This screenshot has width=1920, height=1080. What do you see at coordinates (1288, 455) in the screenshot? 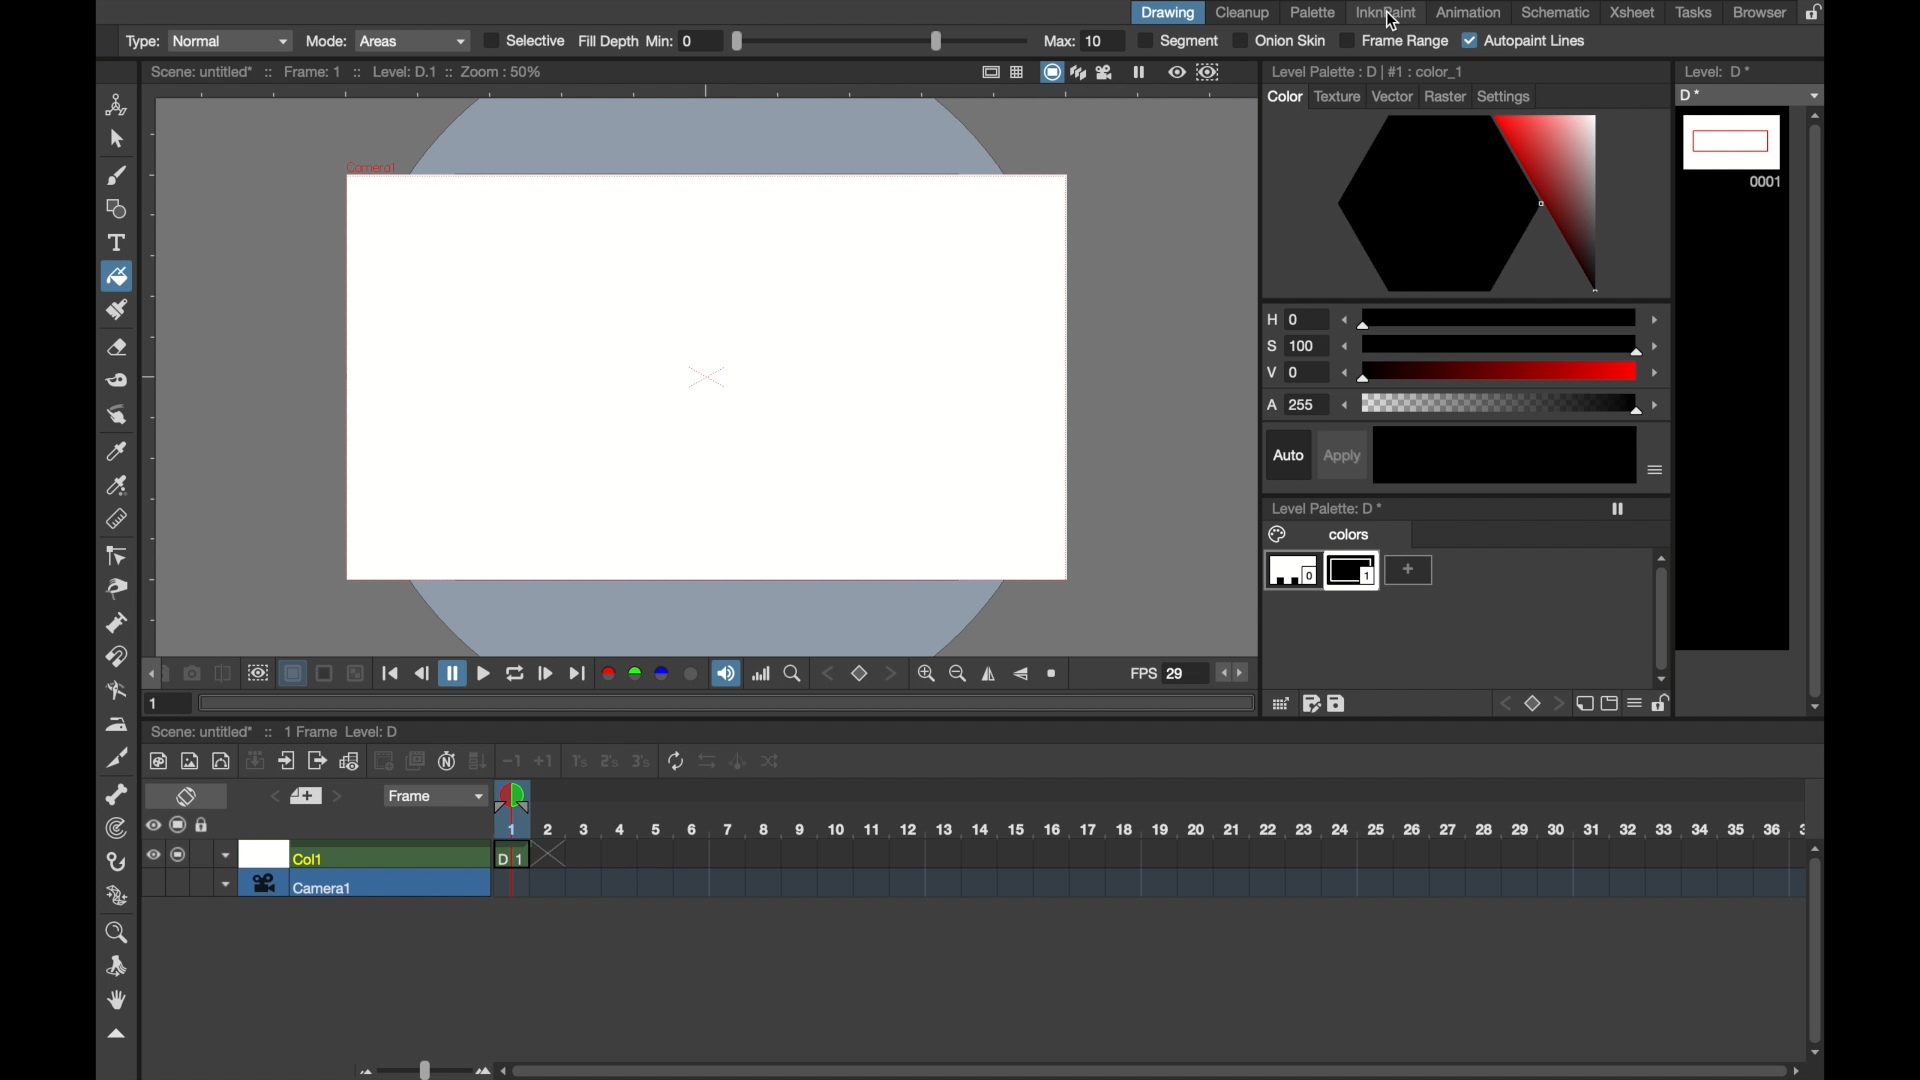
I see `auto` at bounding box center [1288, 455].